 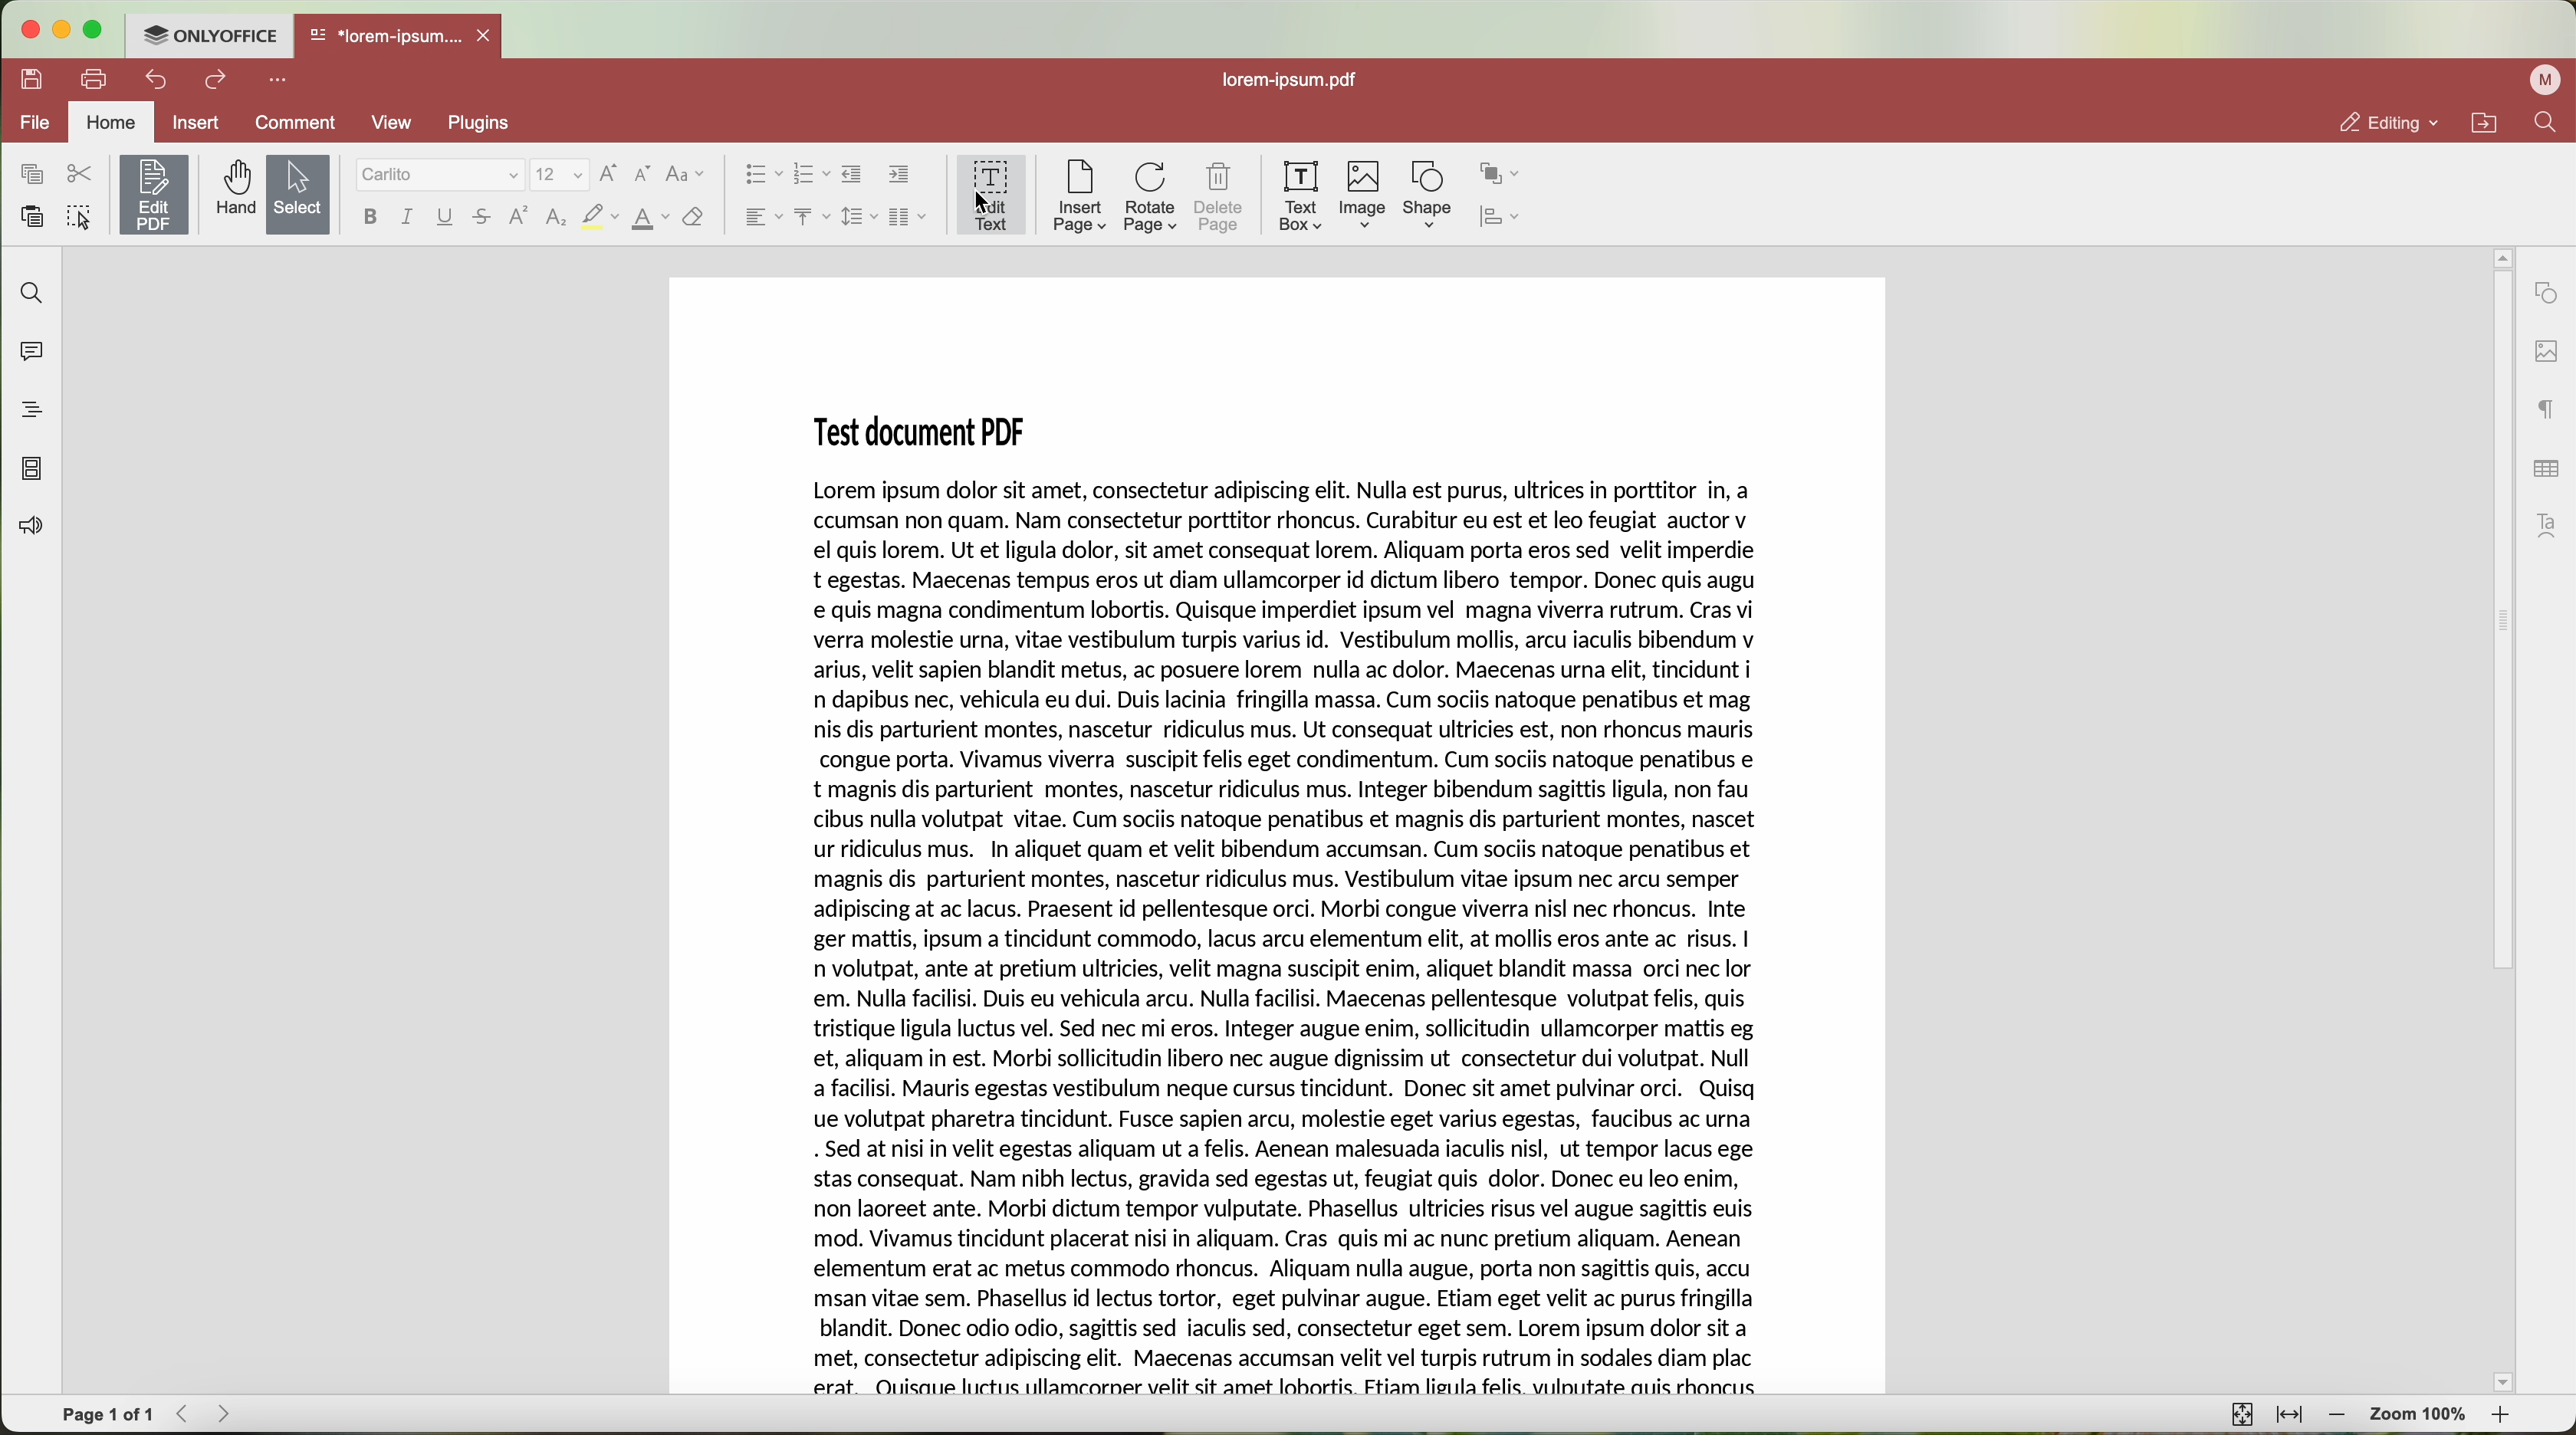 I want to click on more, so click(x=278, y=81).